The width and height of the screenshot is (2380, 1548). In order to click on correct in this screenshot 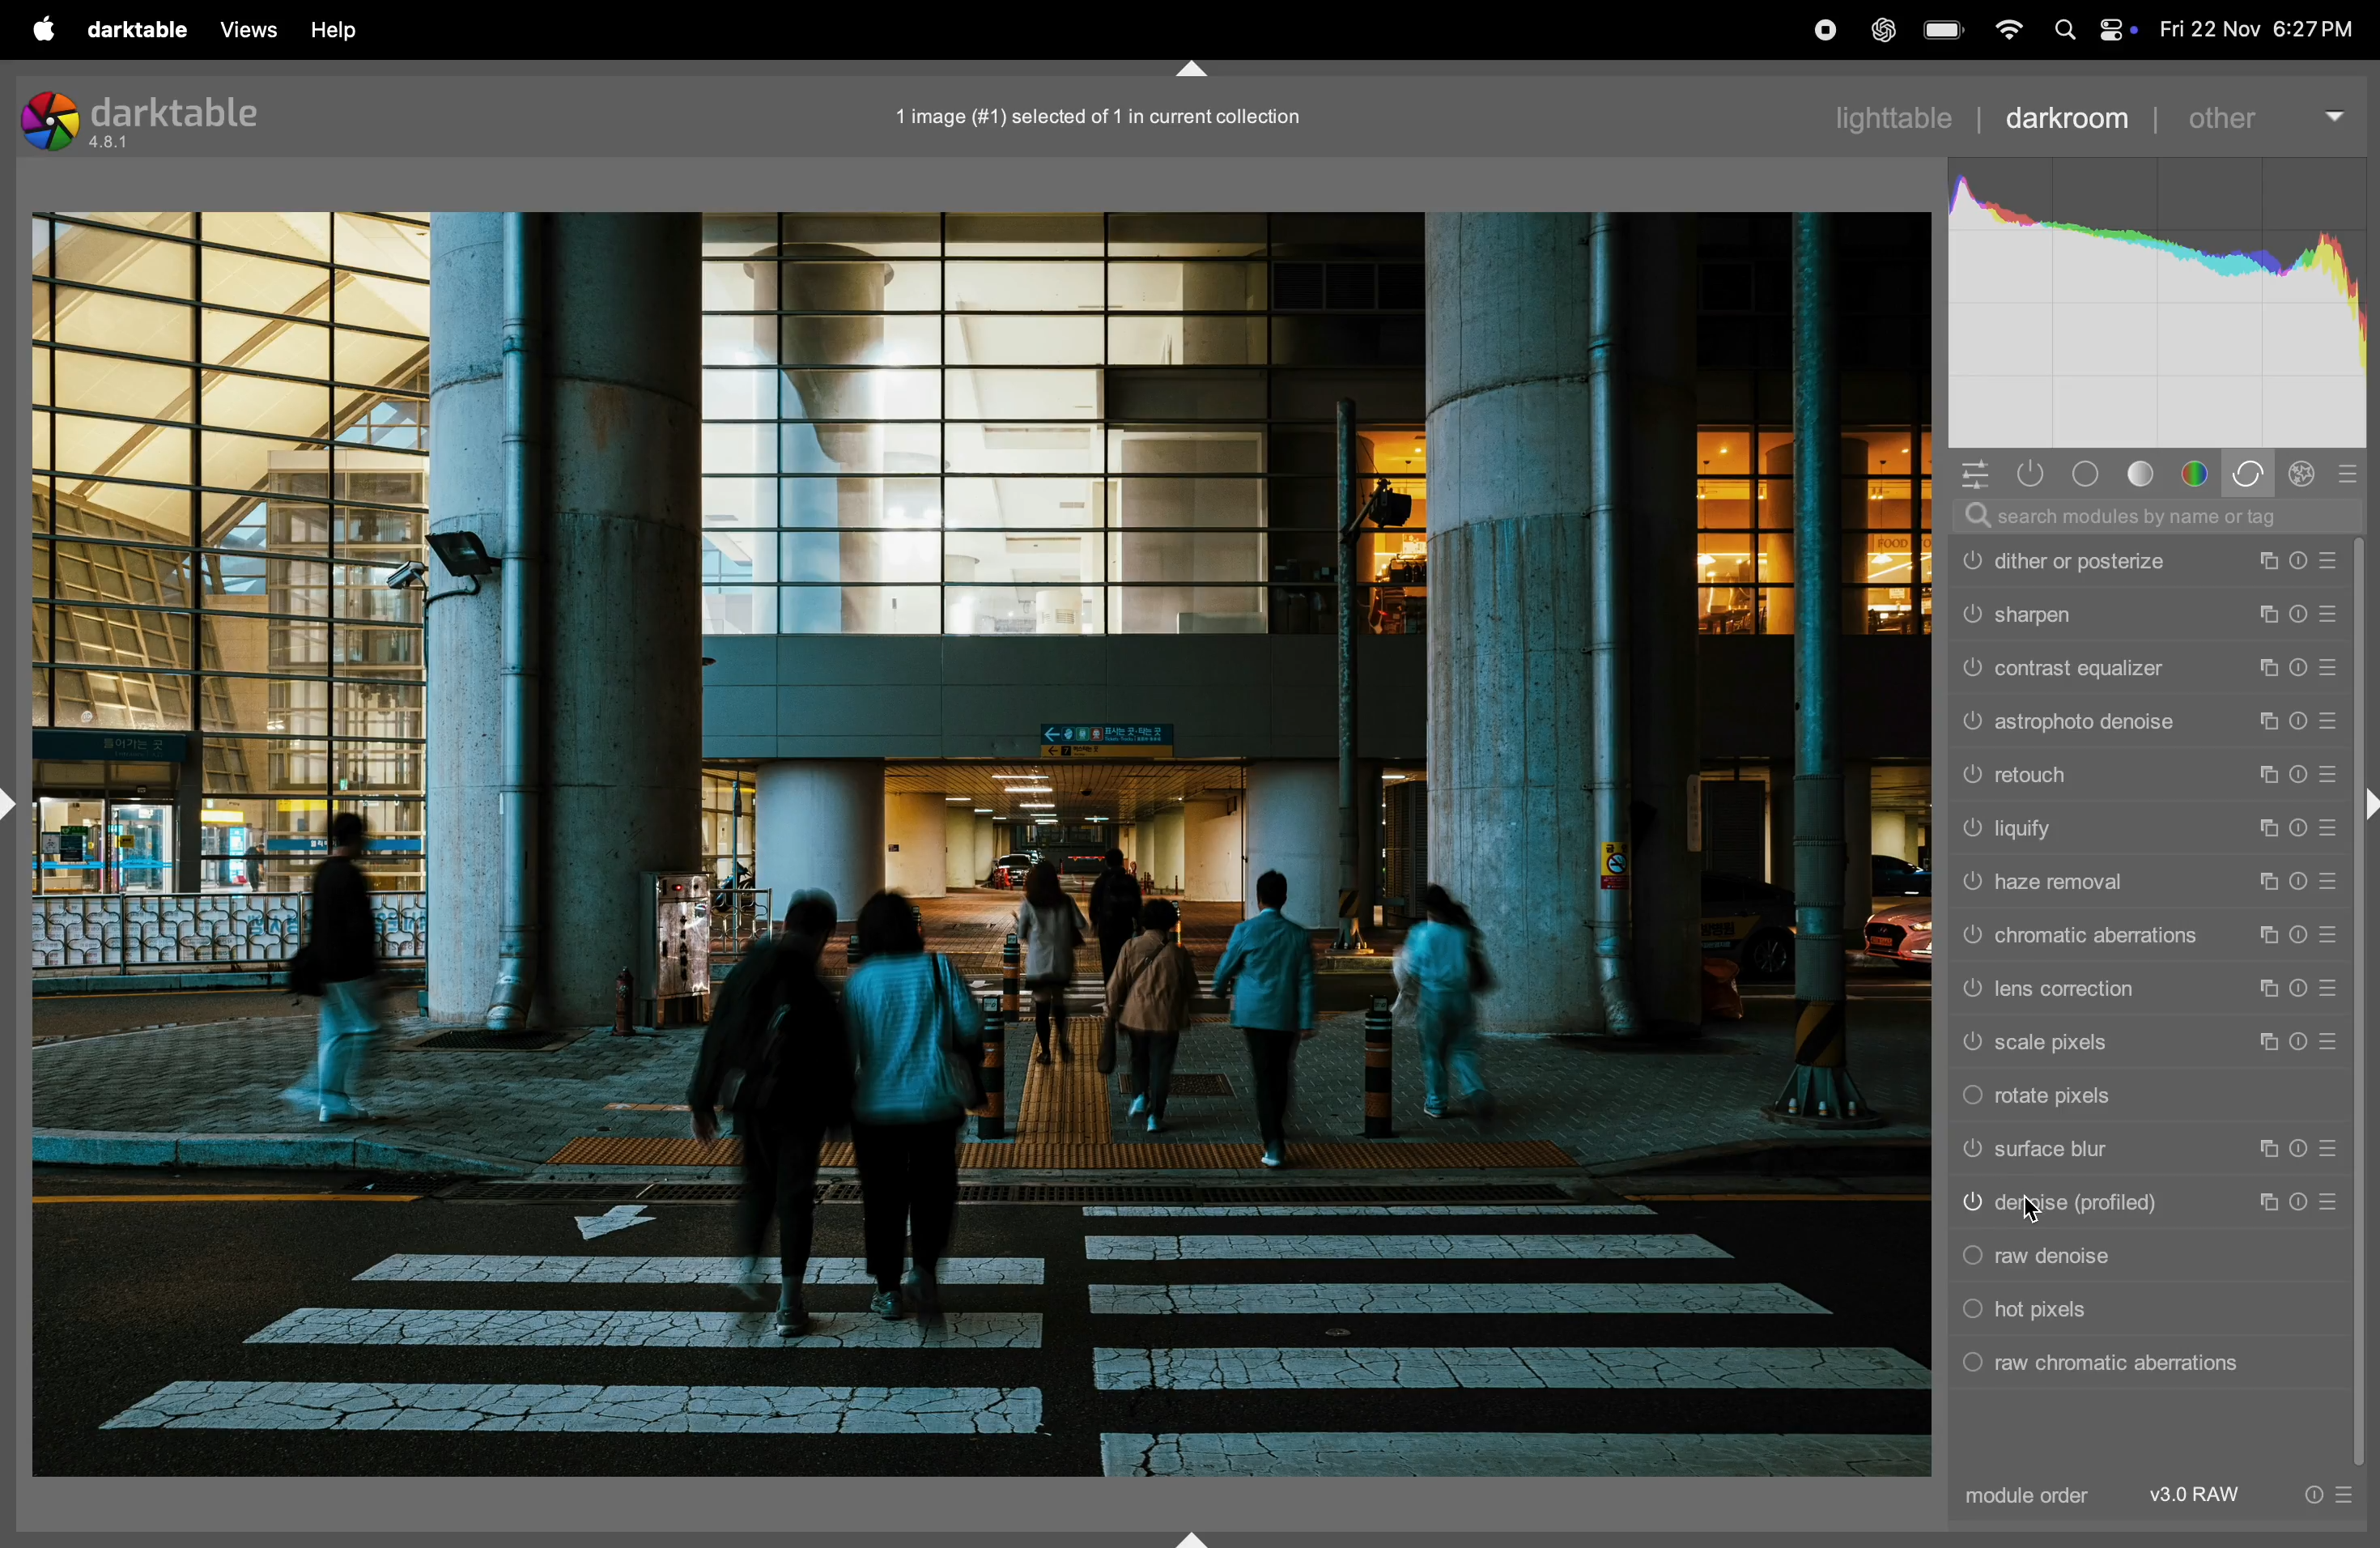, I will do `click(2253, 473)`.